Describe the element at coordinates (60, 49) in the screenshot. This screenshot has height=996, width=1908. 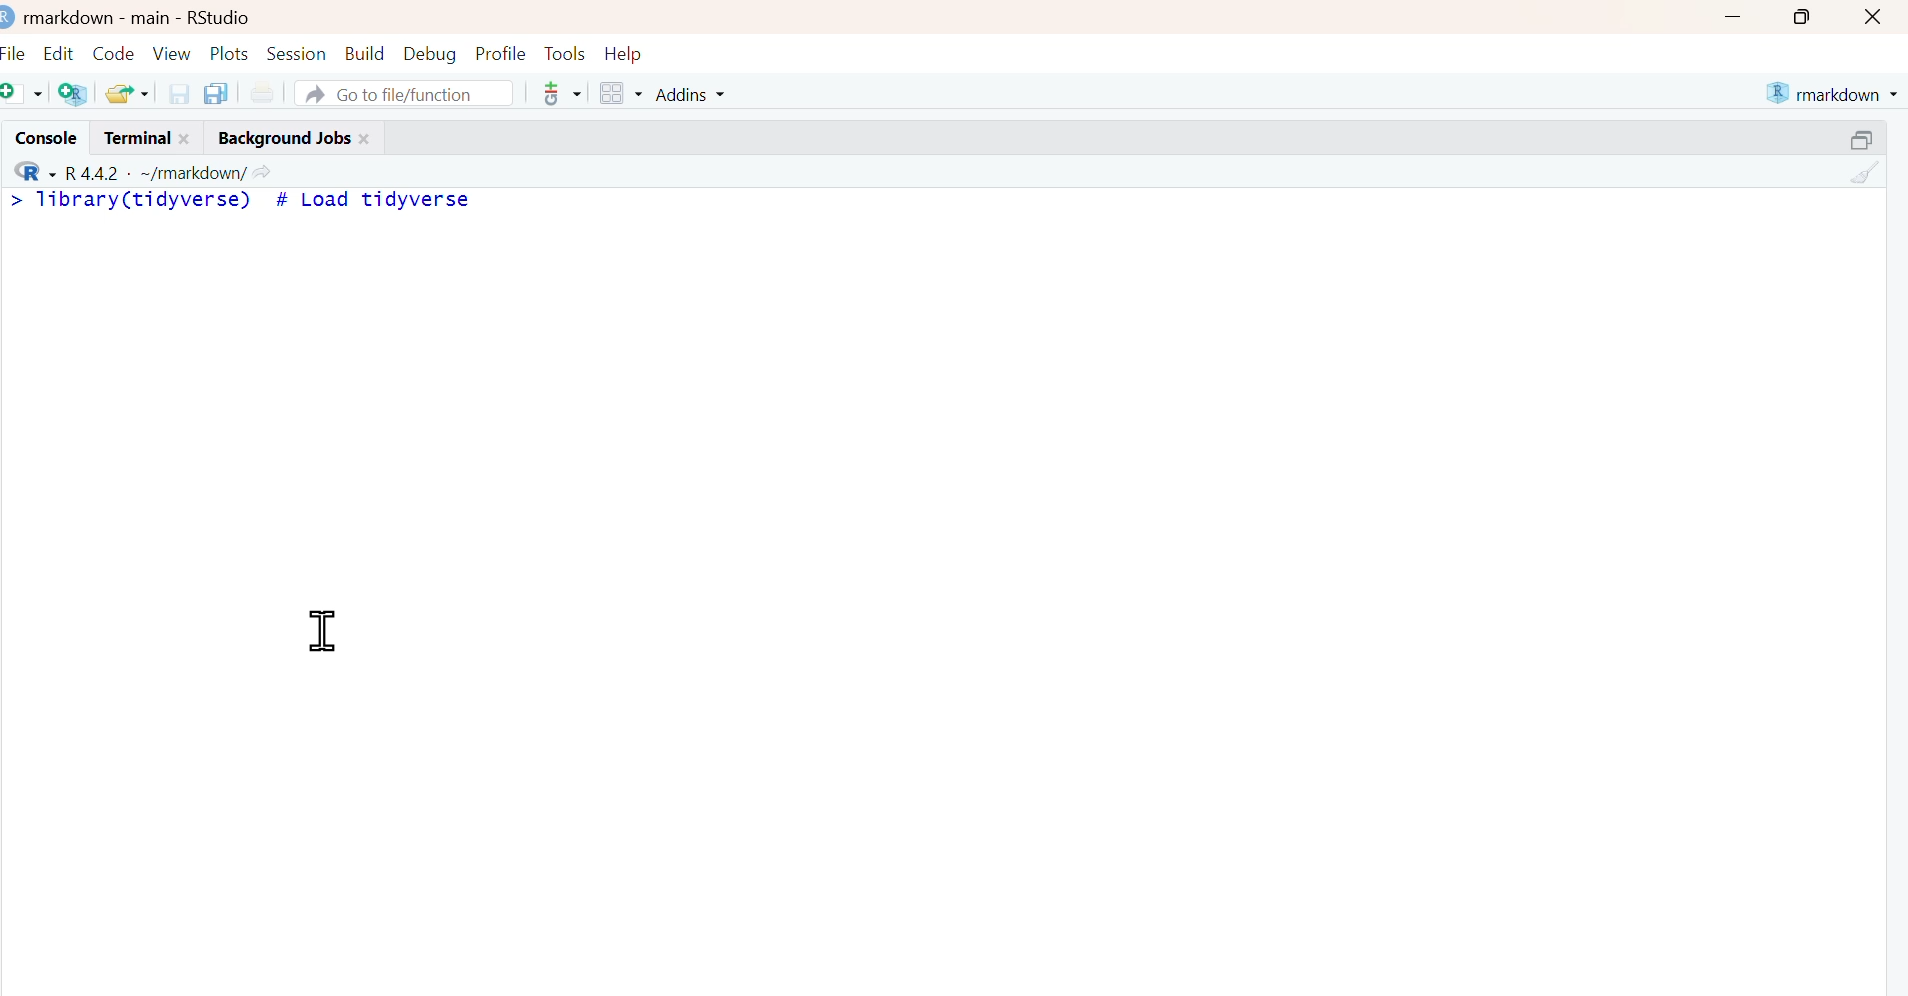
I see `Edit` at that location.